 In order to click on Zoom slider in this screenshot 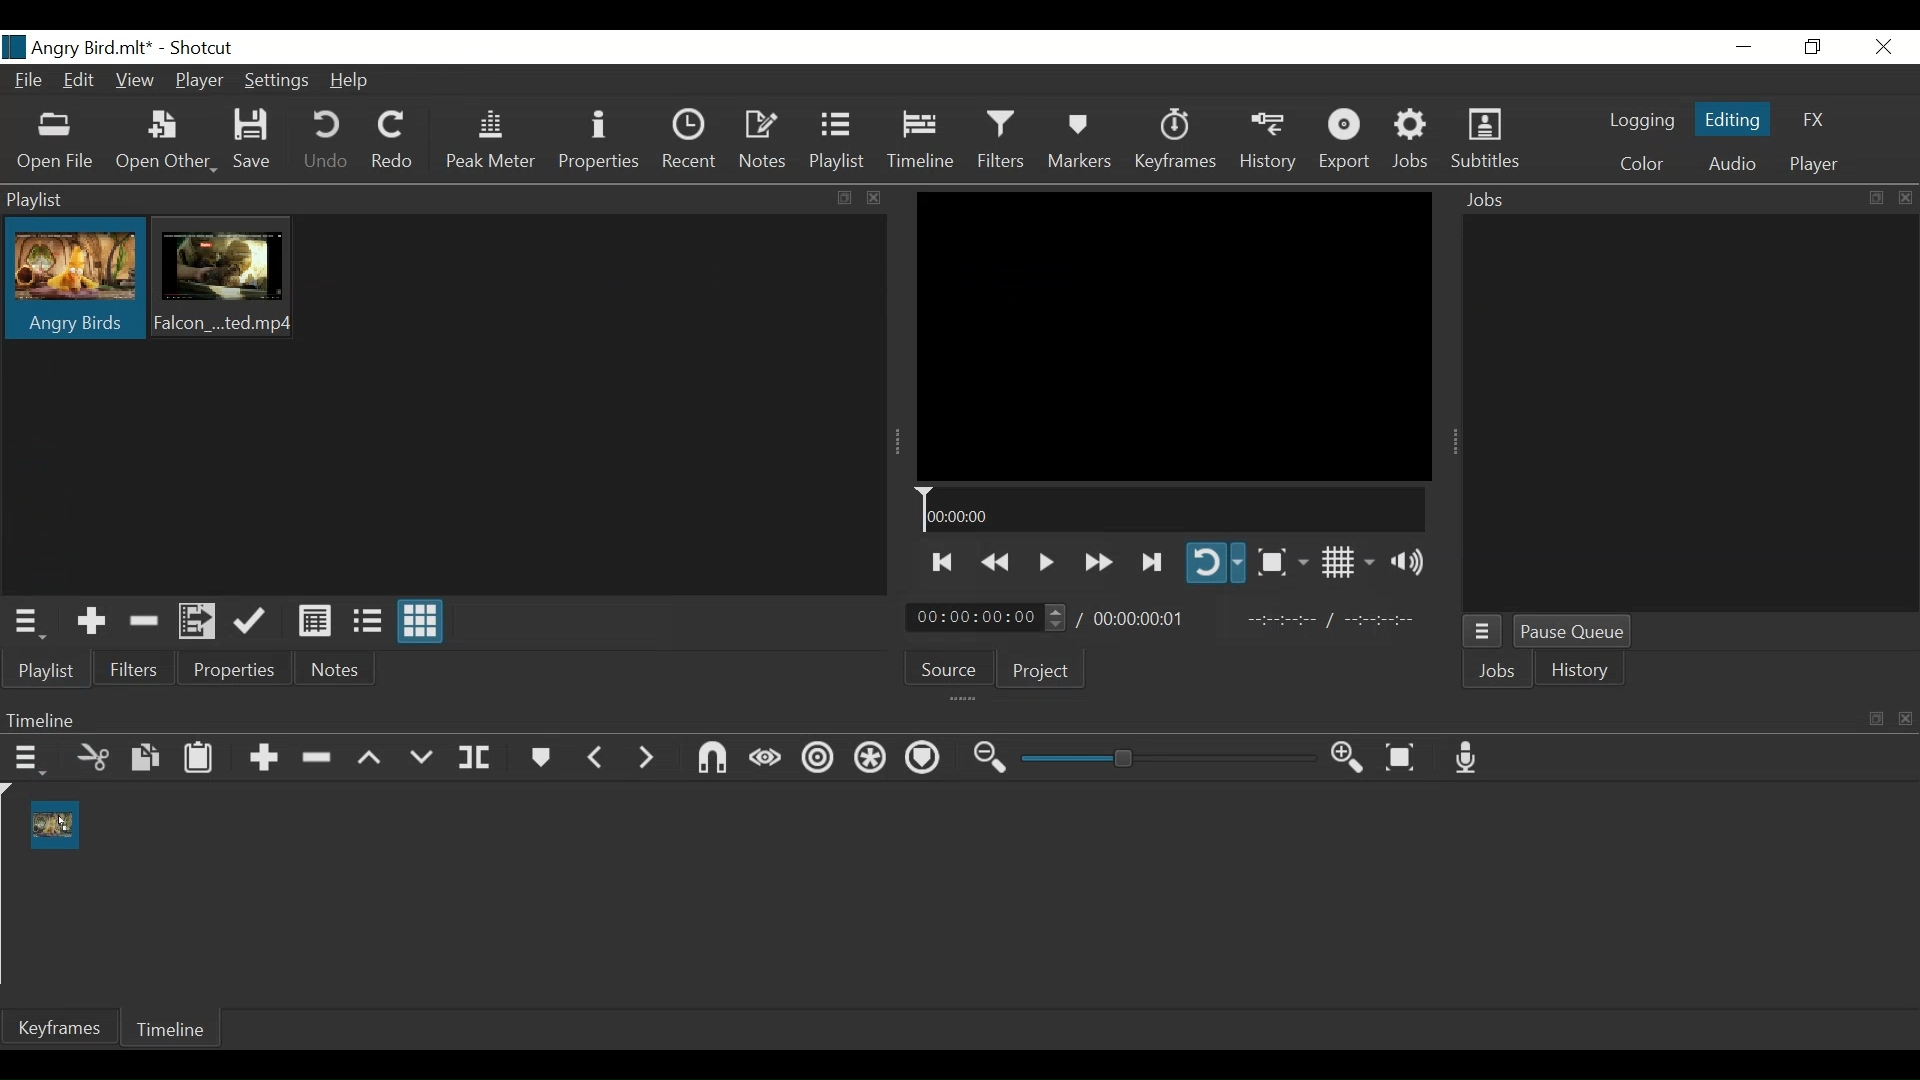, I will do `click(1165, 761)`.